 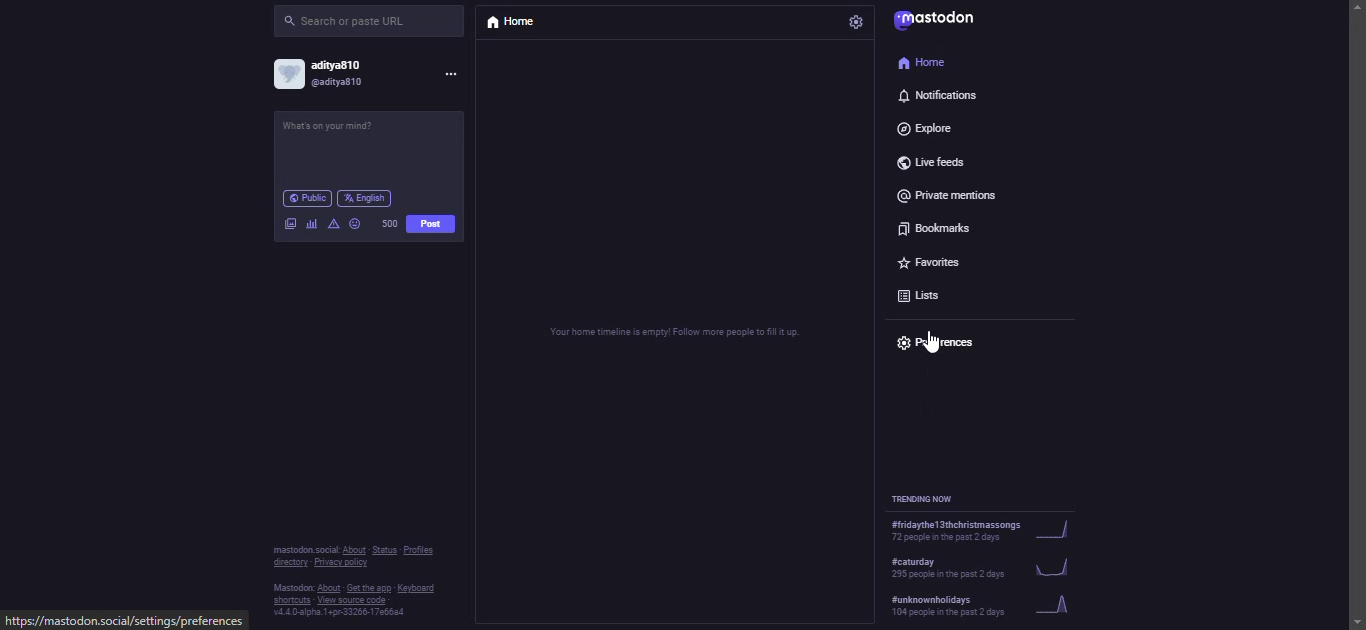 I want to click on settings, so click(x=855, y=22).